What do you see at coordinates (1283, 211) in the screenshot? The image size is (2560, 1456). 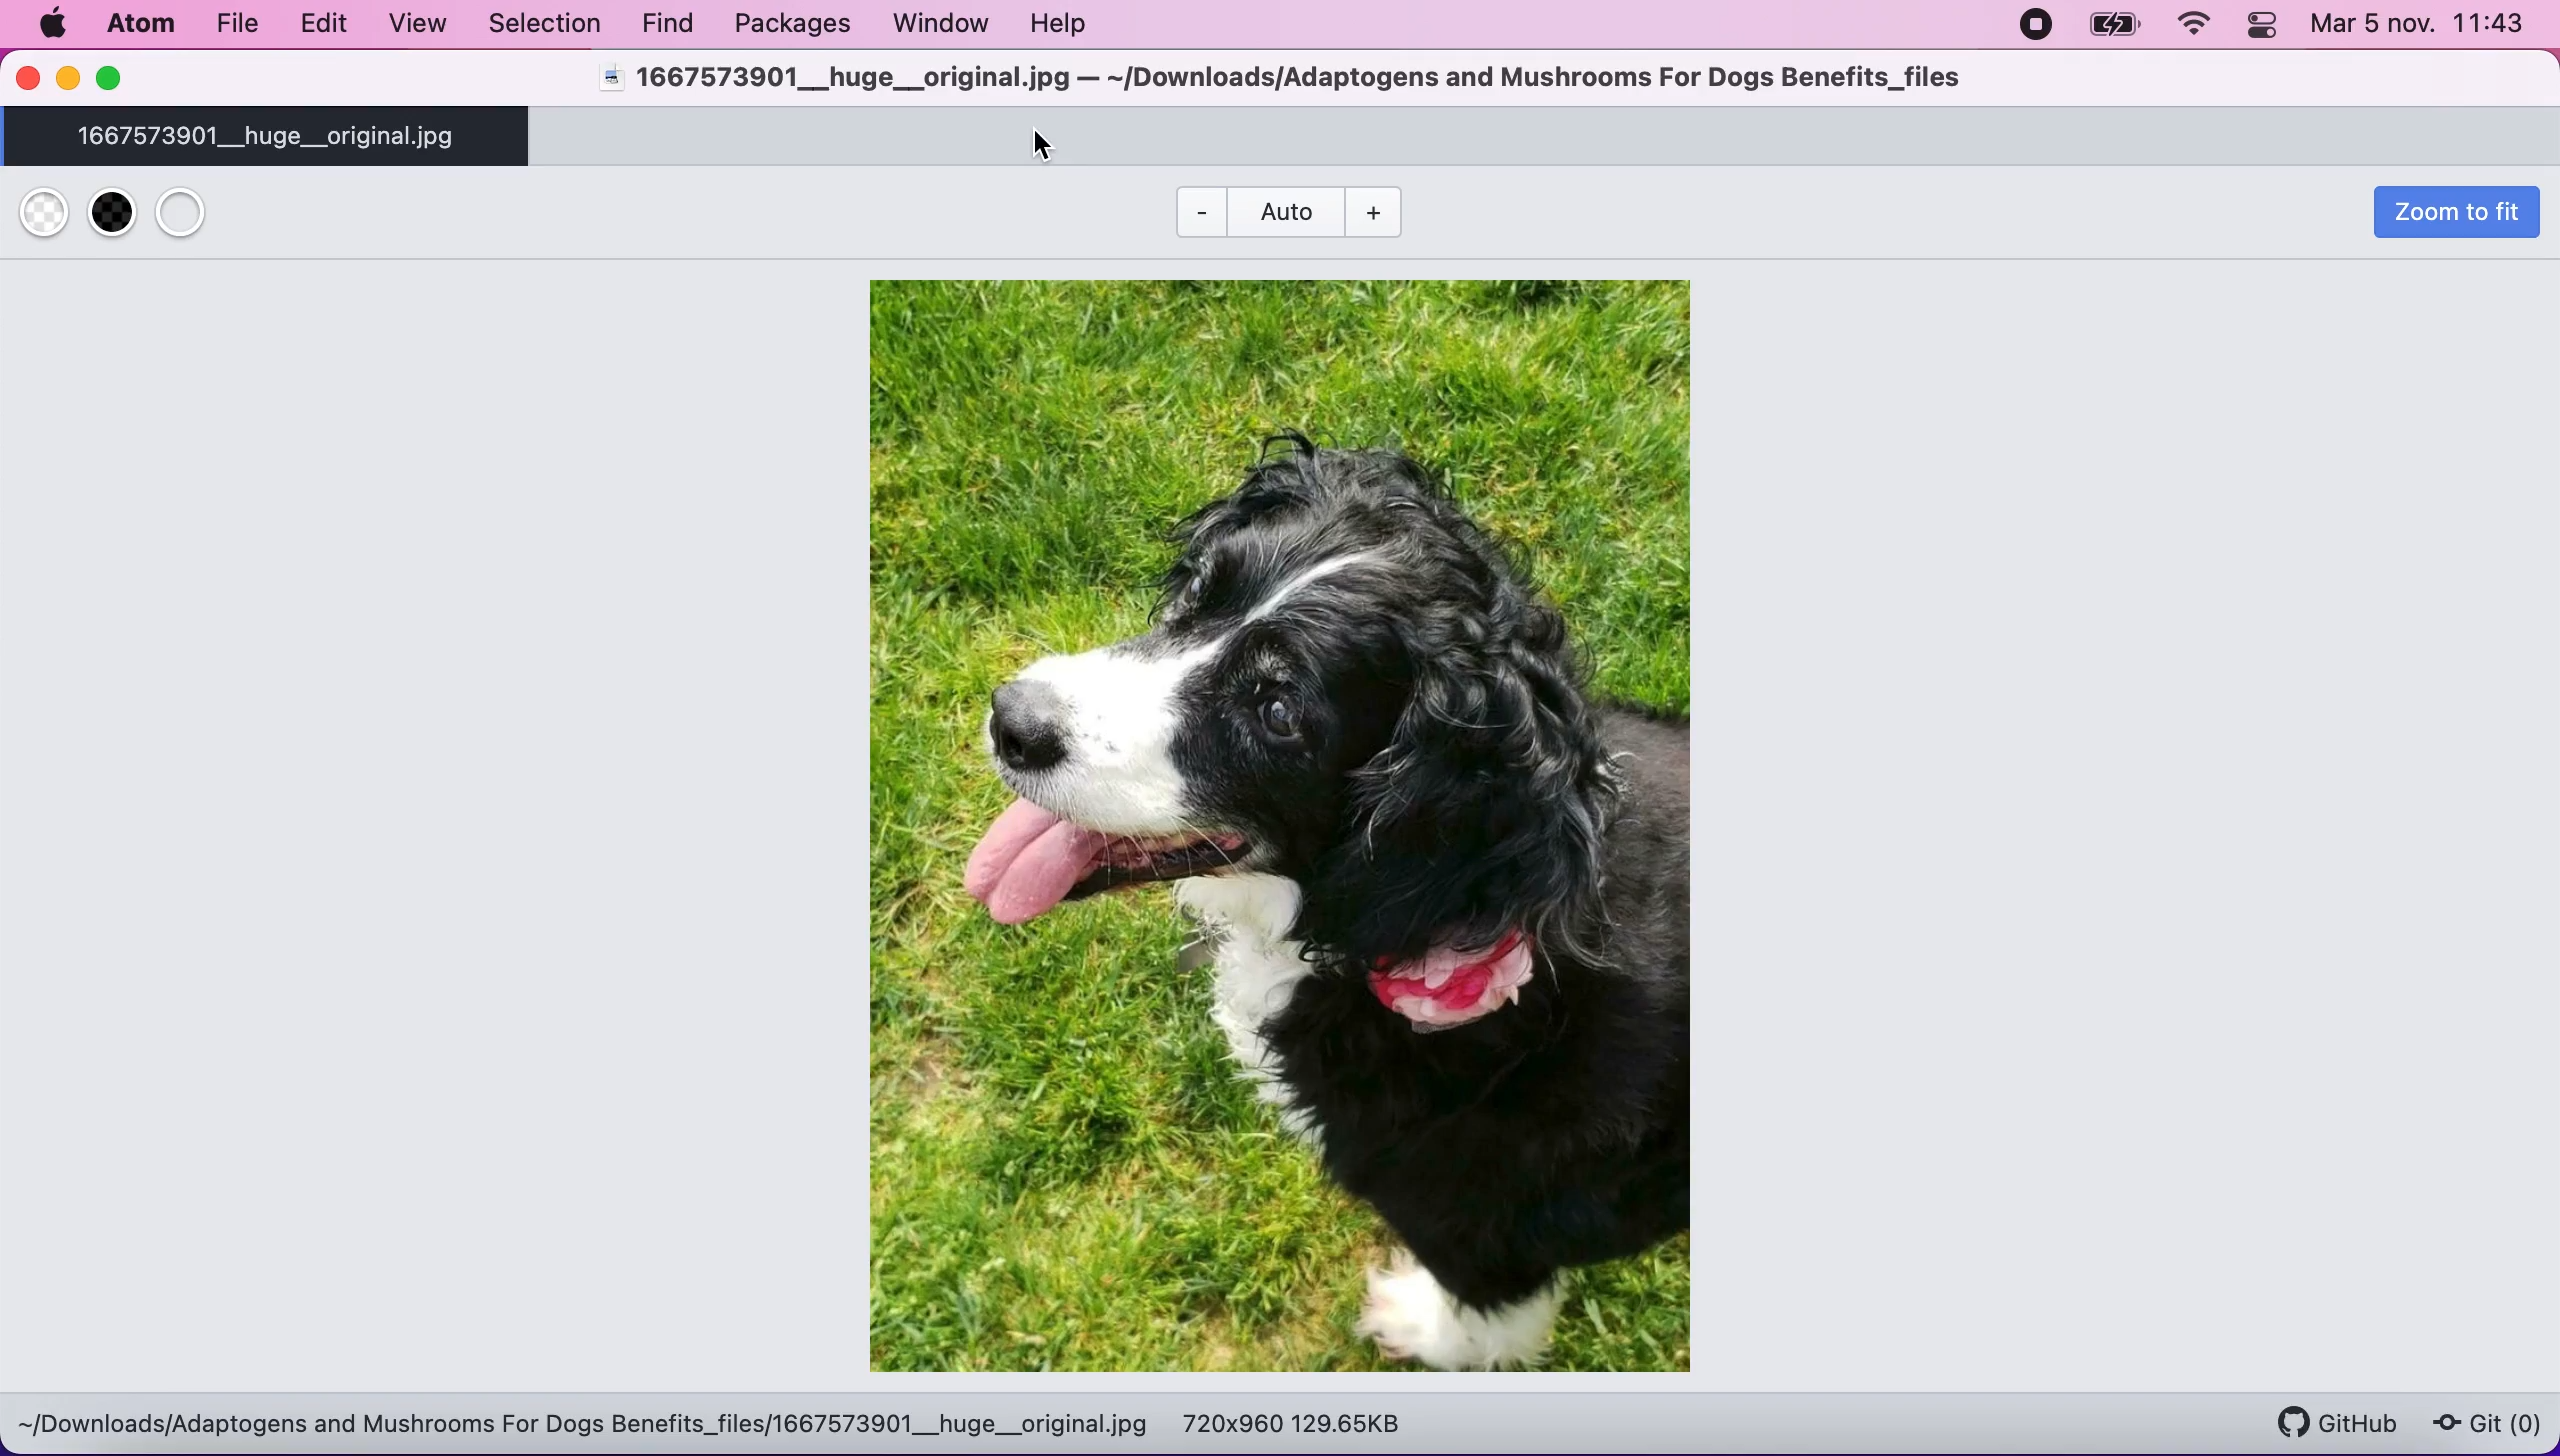 I see `auto` at bounding box center [1283, 211].